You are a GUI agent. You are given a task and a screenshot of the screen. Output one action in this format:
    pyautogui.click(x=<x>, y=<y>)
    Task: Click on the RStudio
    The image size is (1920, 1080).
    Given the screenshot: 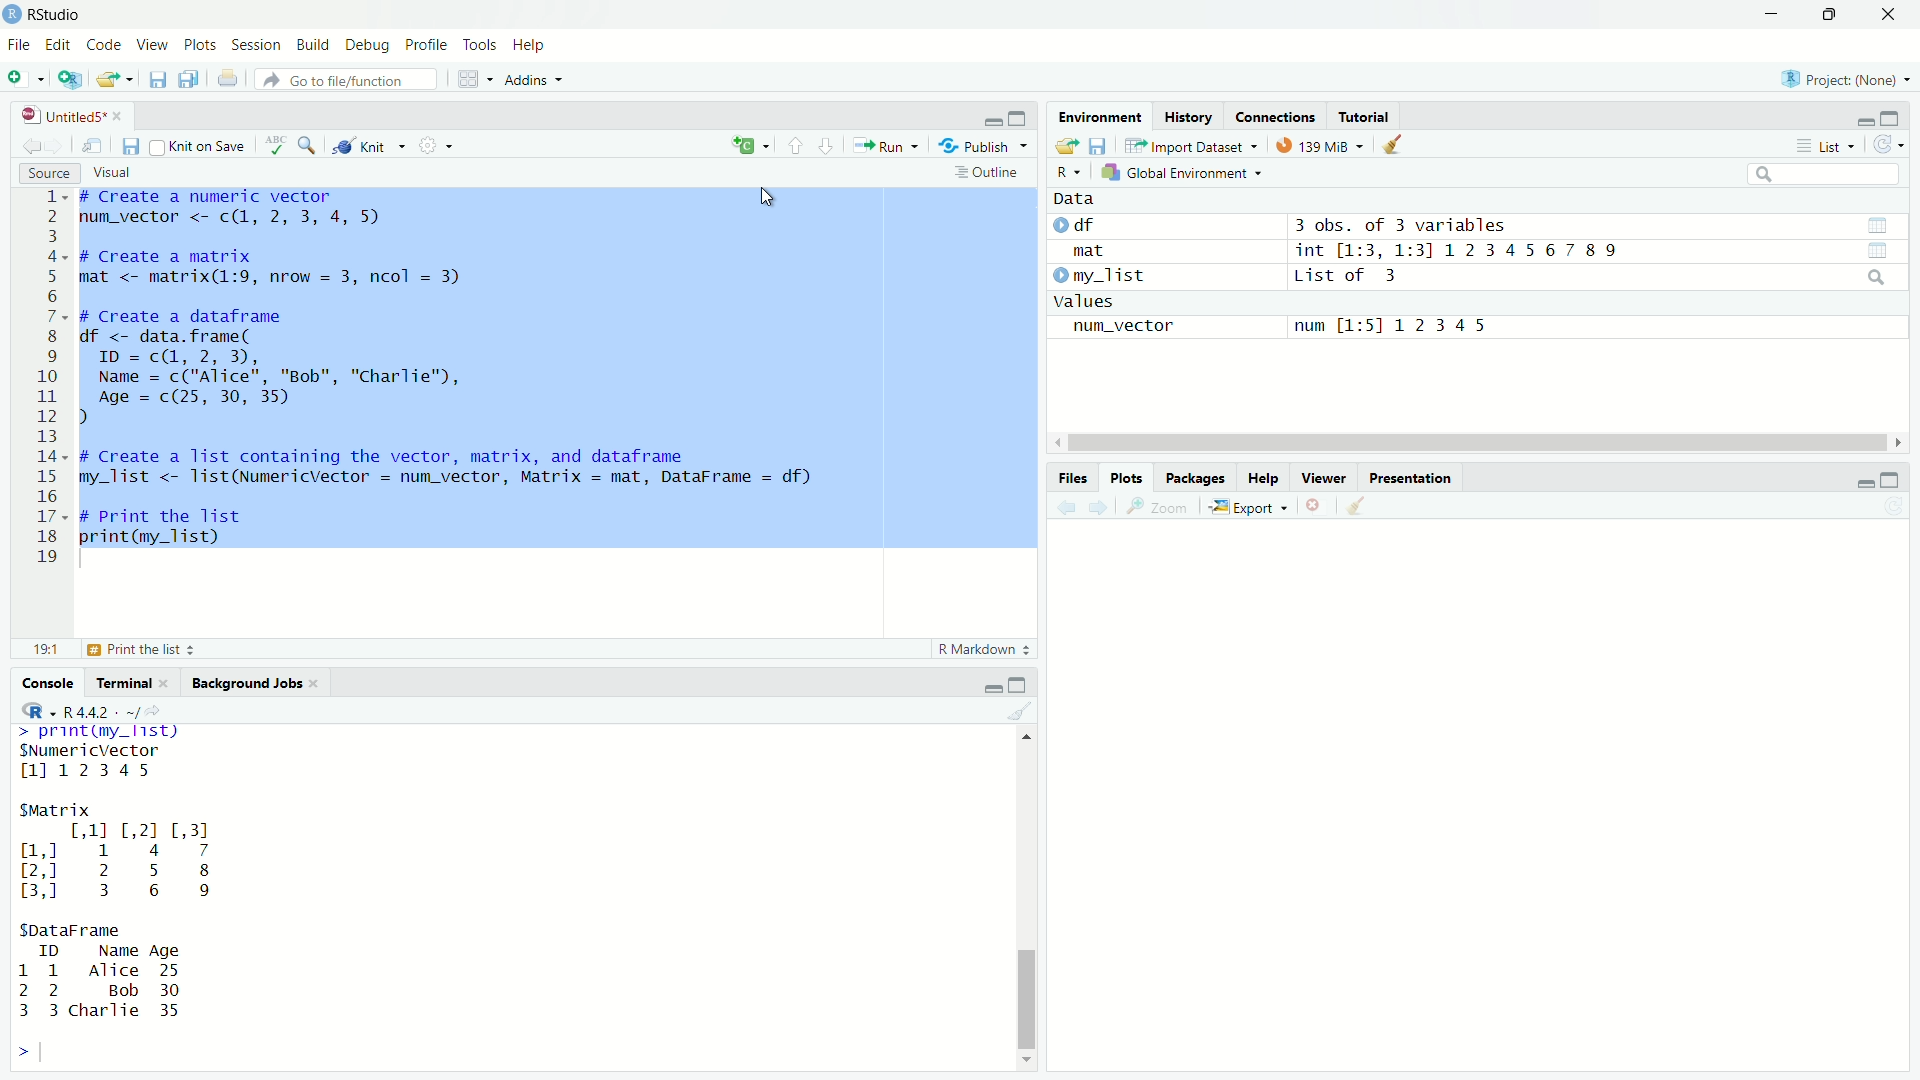 What is the action you would take?
    pyautogui.click(x=57, y=14)
    